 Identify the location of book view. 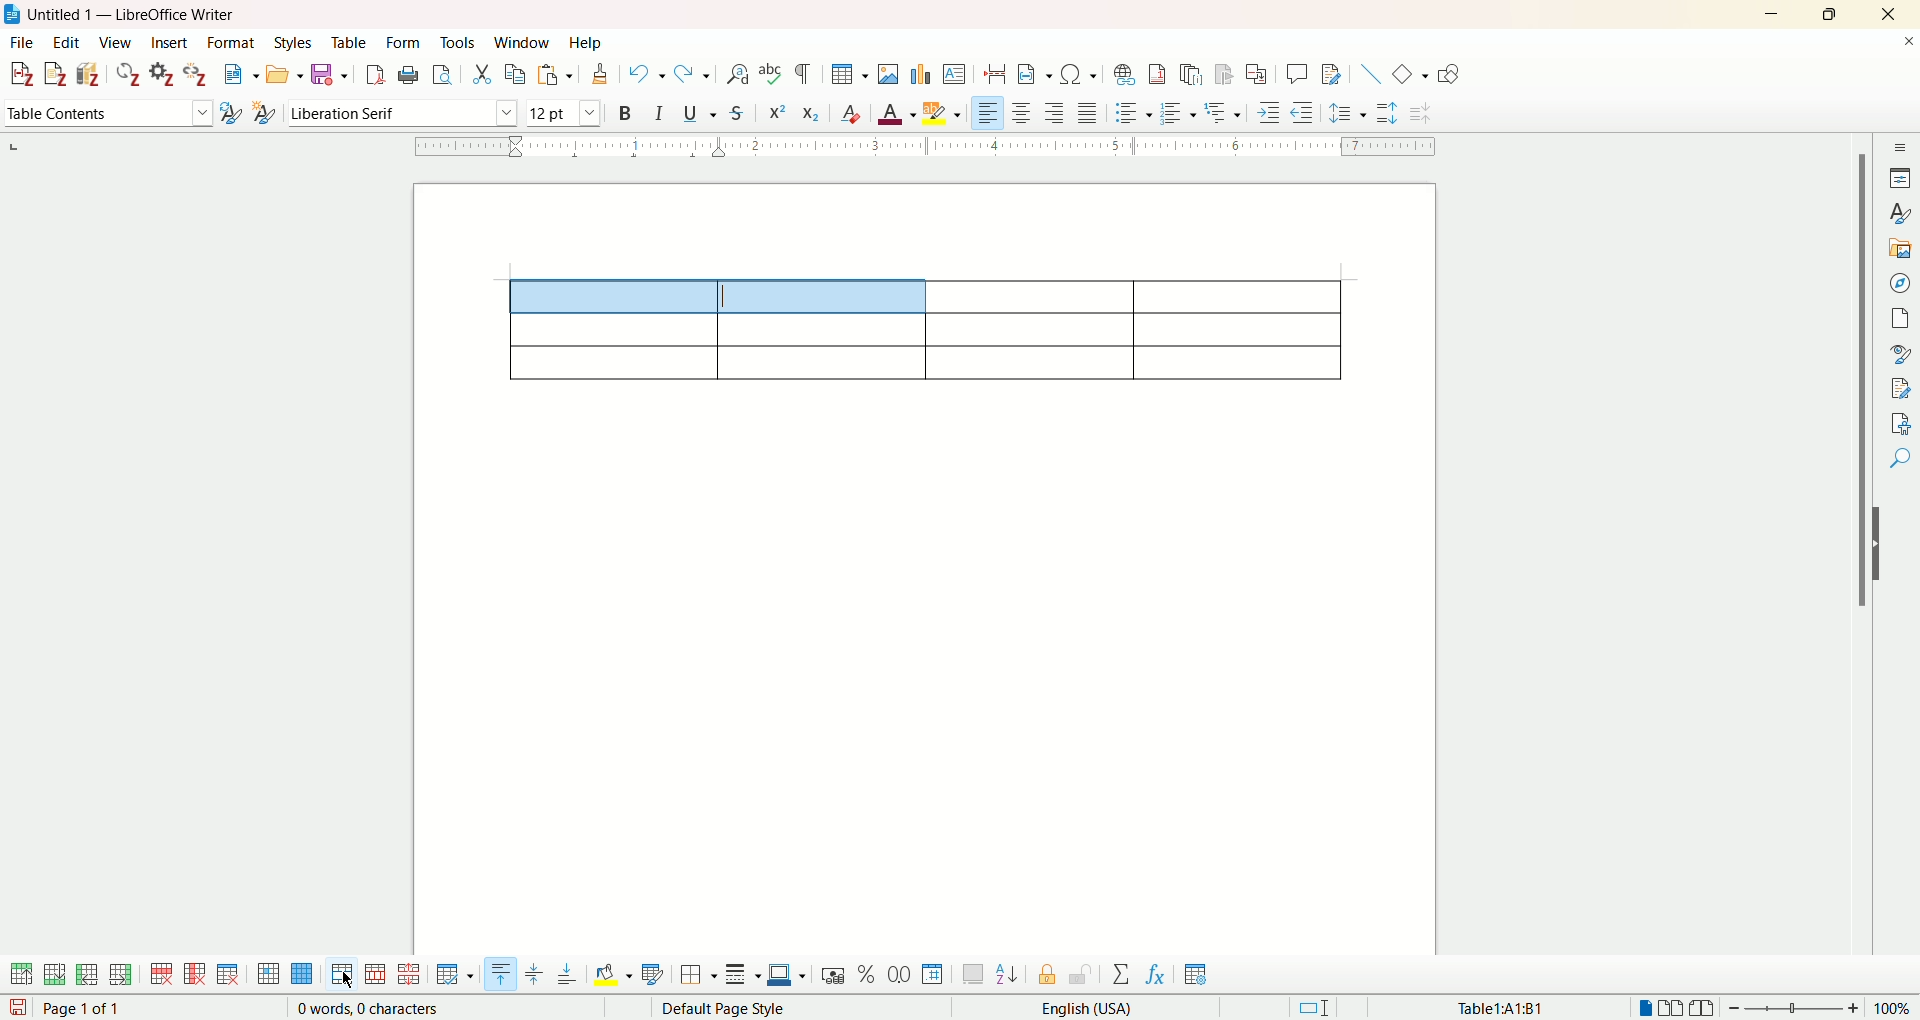
(1703, 1008).